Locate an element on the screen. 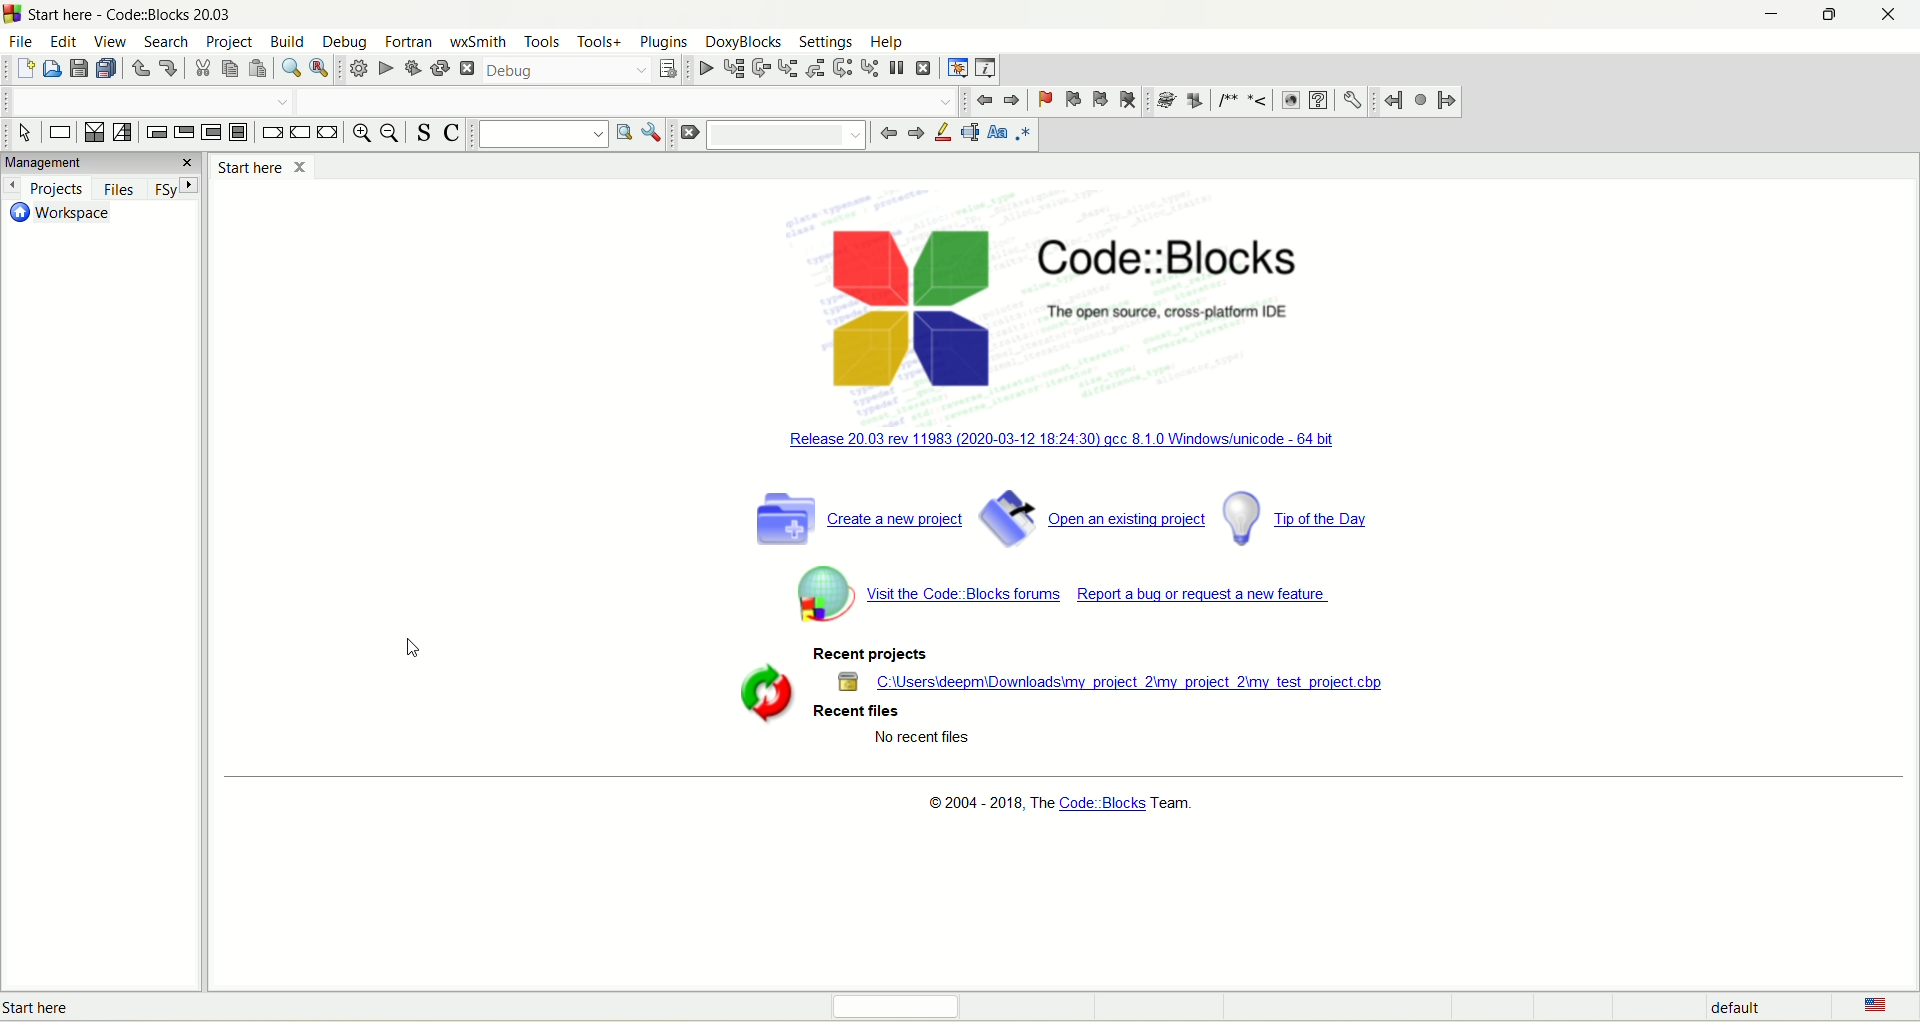  paste is located at coordinates (259, 68).